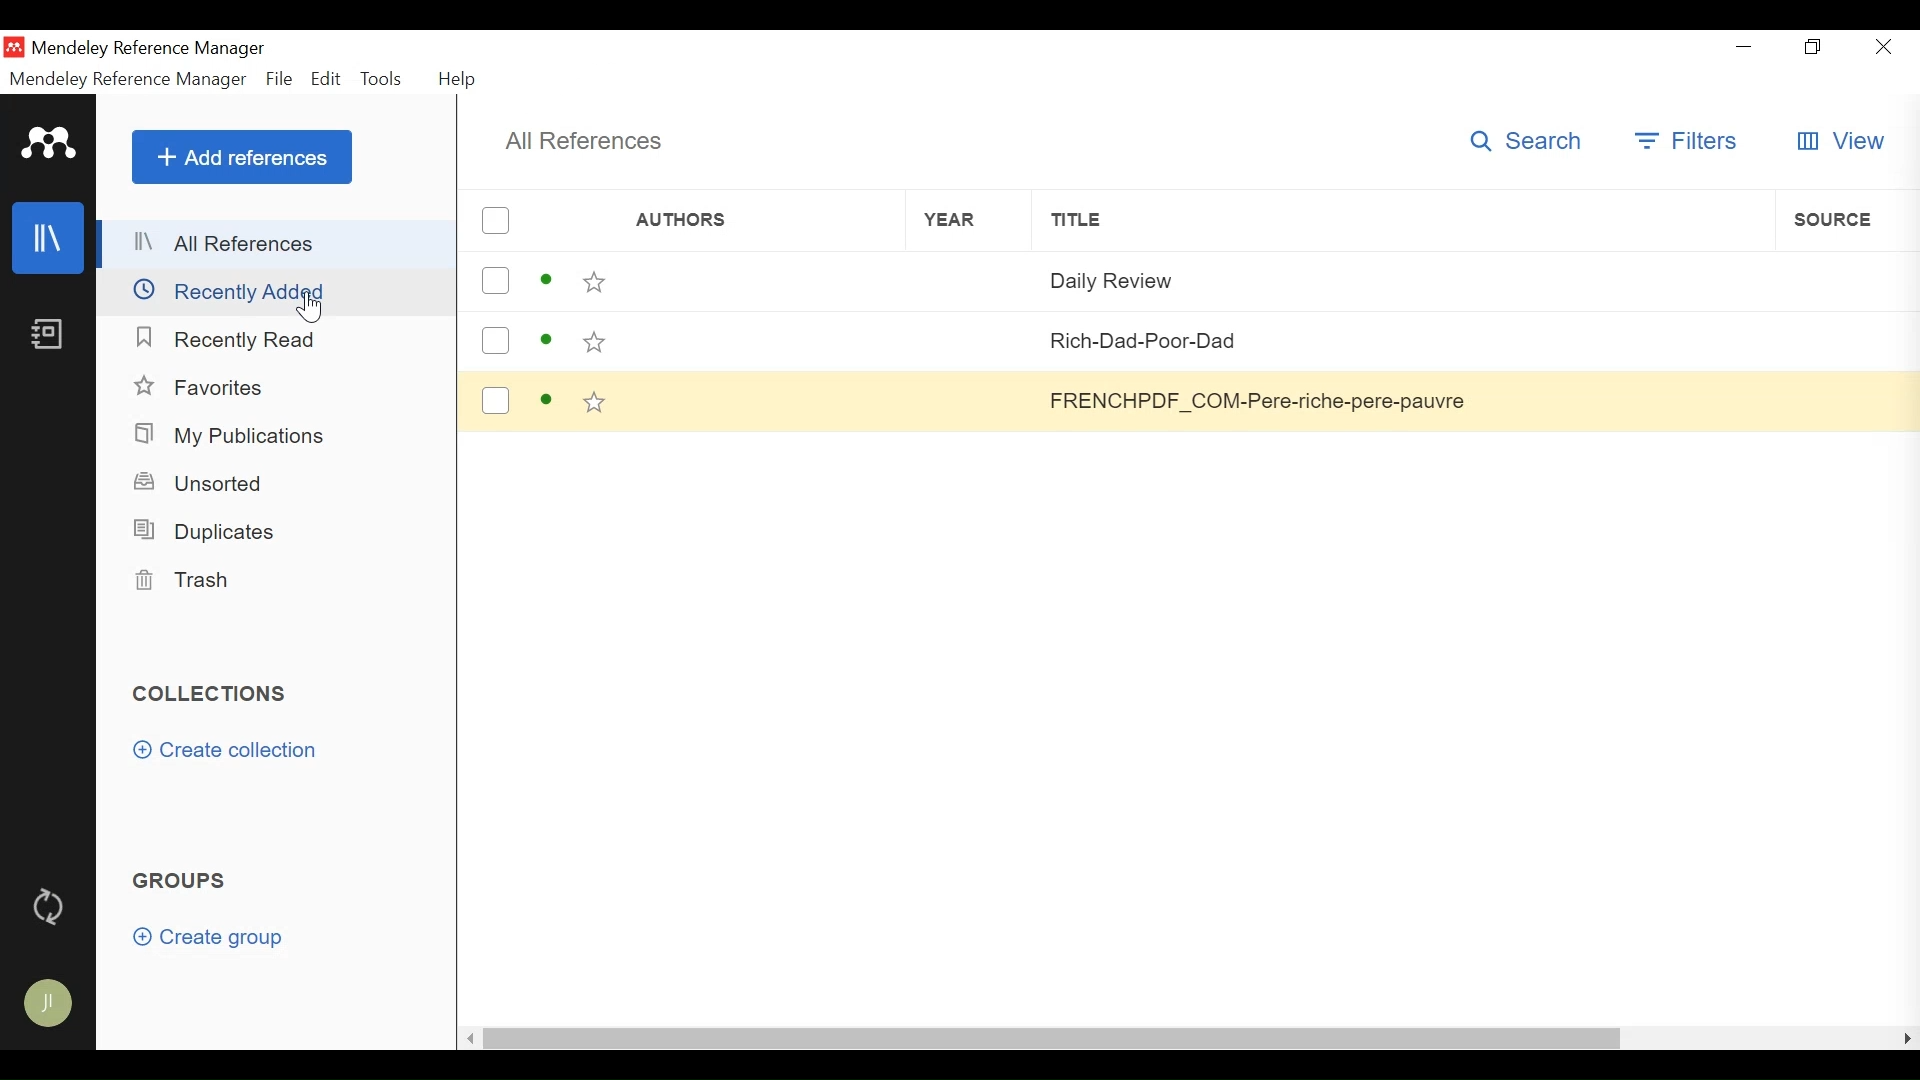 This screenshot has height=1080, width=1920. What do you see at coordinates (231, 750) in the screenshot?
I see `Create collection` at bounding box center [231, 750].